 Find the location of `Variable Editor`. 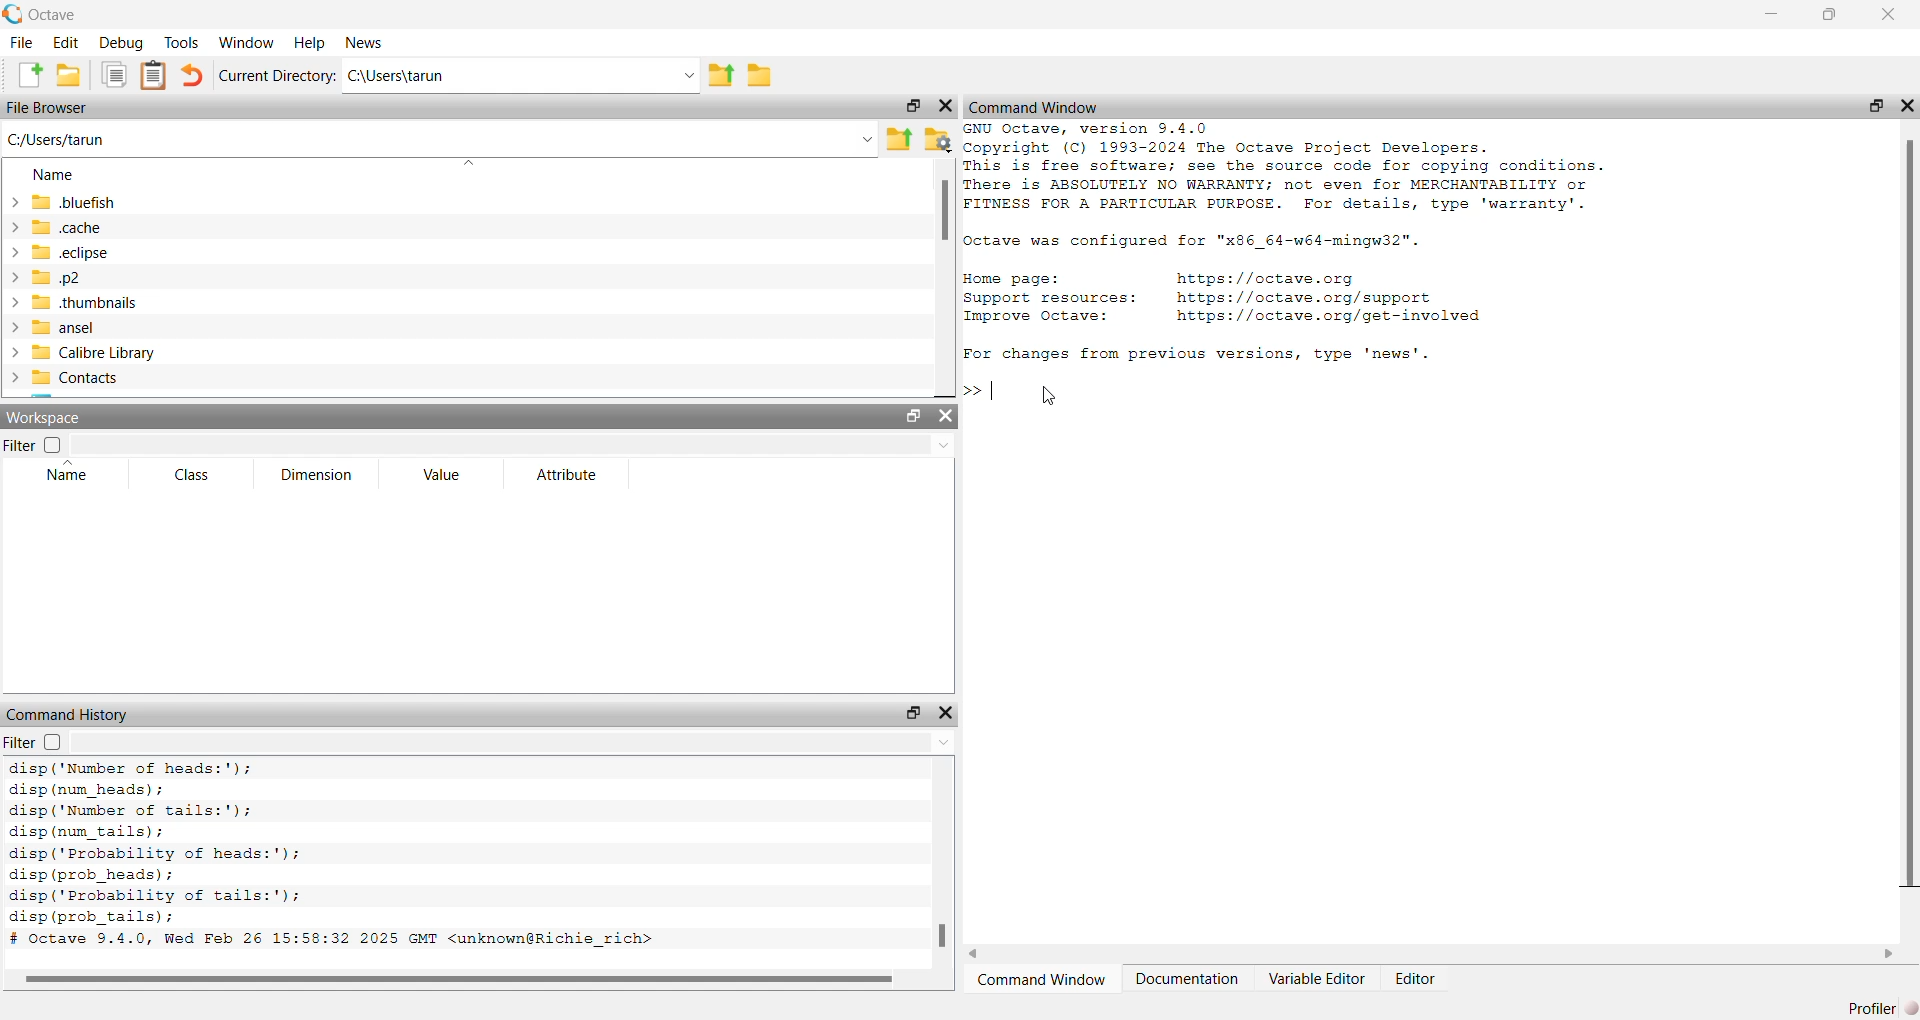

Variable Editor is located at coordinates (1319, 979).